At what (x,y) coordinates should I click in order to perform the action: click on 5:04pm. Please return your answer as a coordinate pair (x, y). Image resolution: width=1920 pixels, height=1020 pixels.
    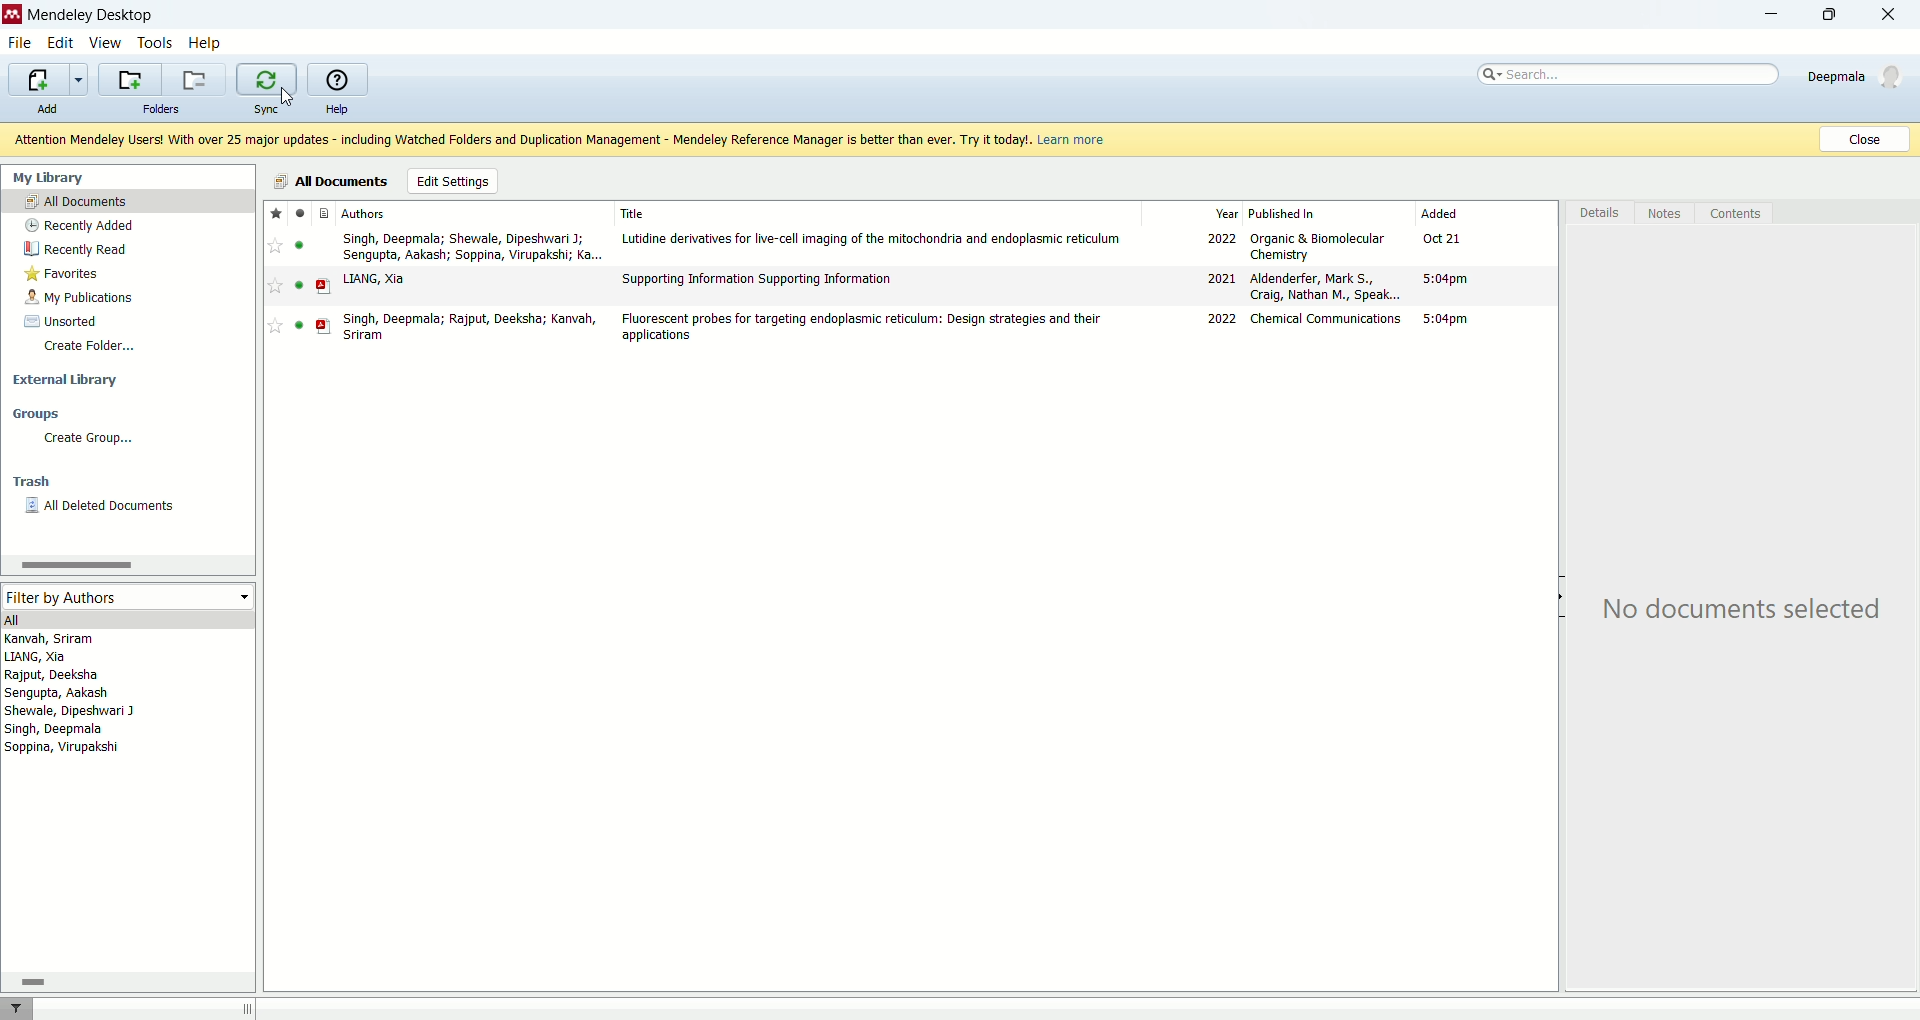
    Looking at the image, I should click on (1445, 319).